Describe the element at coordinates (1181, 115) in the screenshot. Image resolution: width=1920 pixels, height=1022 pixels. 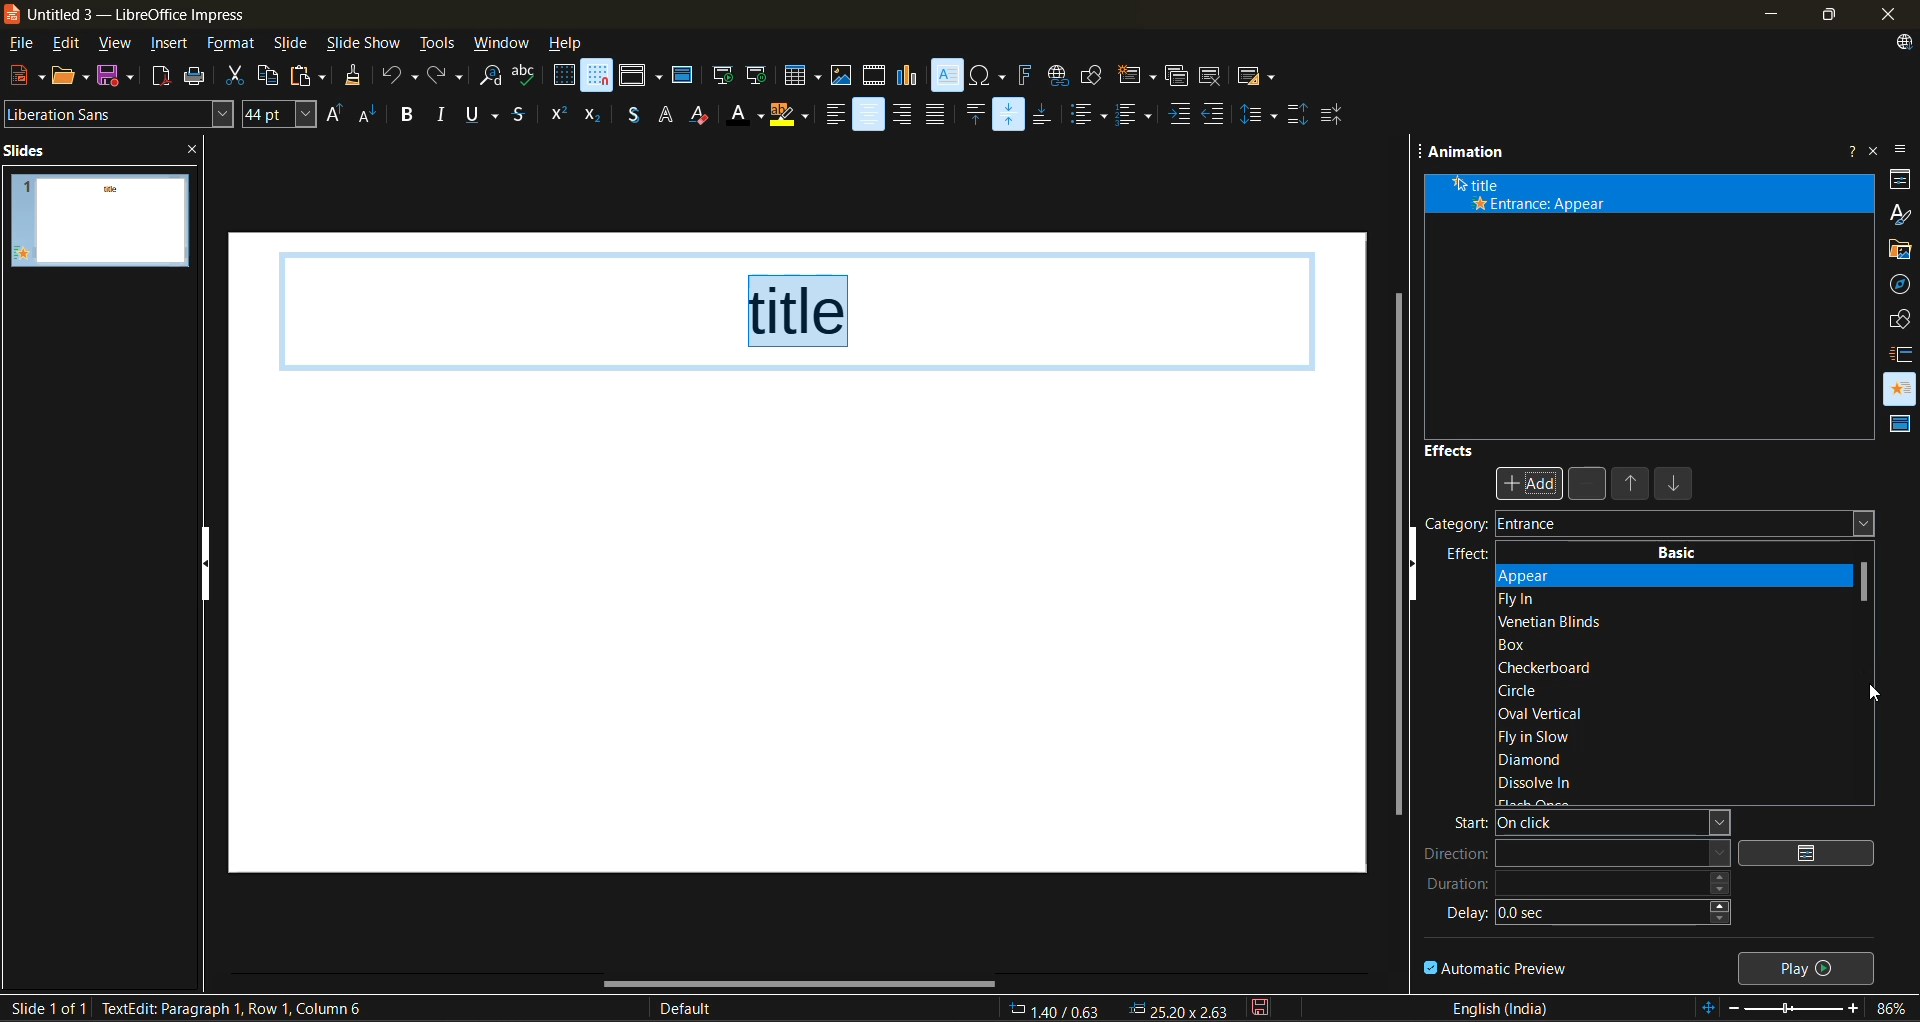
I see `increase indent` at that location.